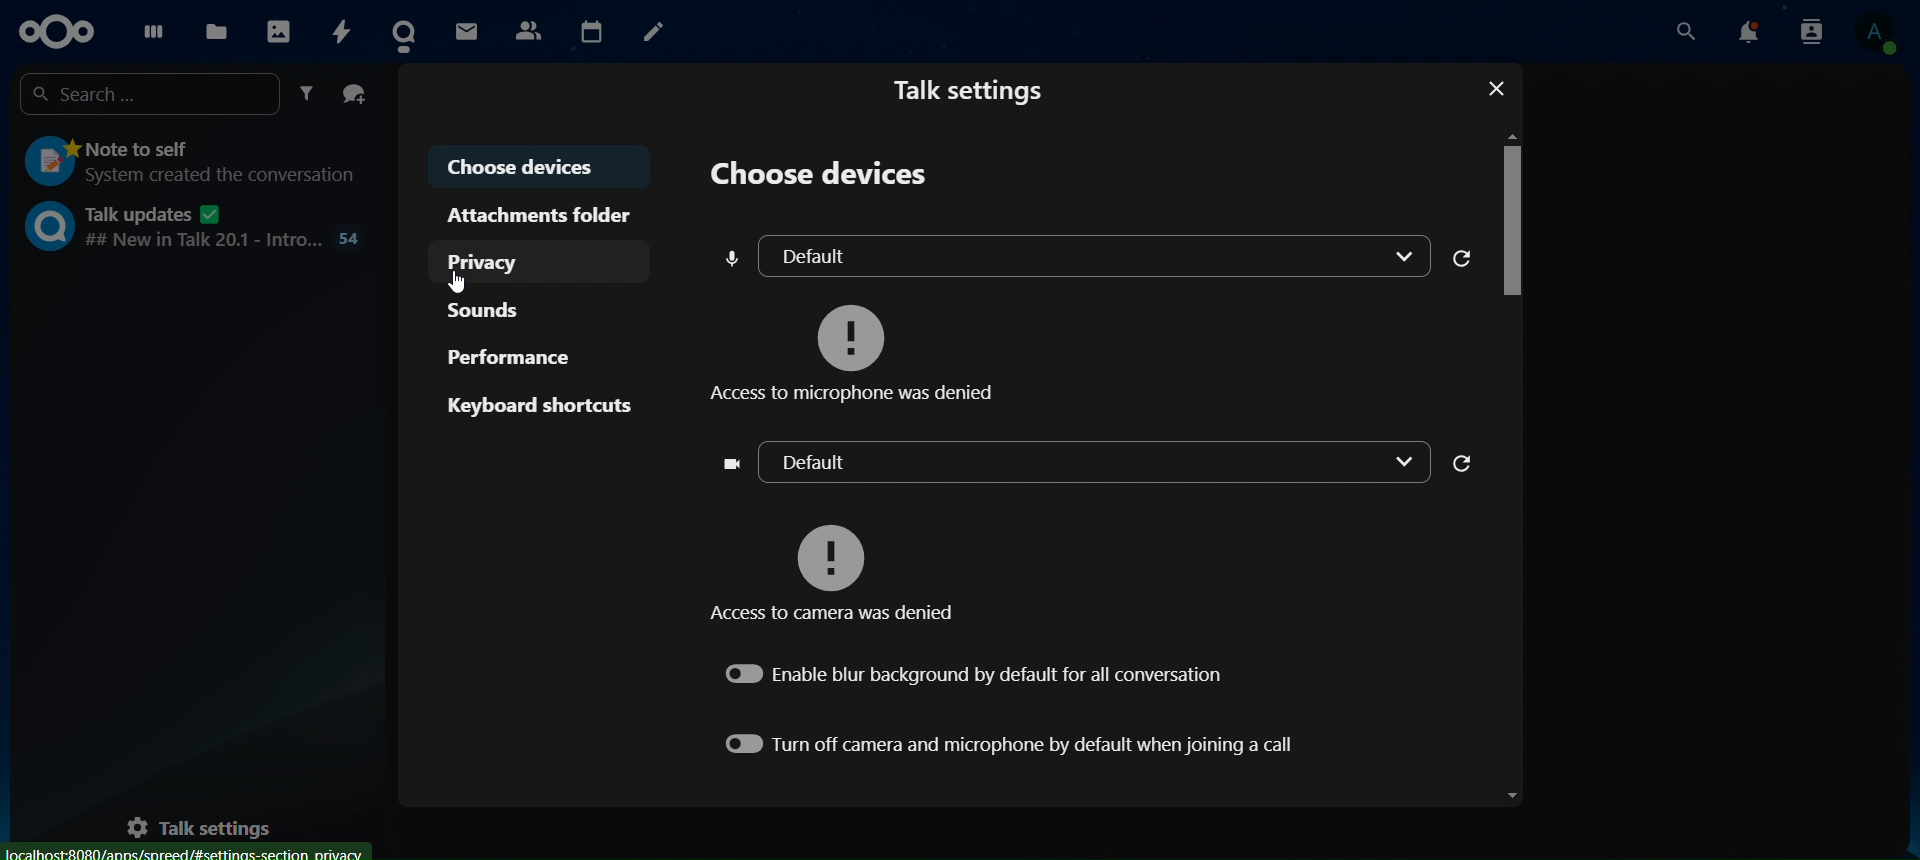 The height and width of the screenshot is (860, 1920). I want to click on Scroll Bar, so click(1508, 466).